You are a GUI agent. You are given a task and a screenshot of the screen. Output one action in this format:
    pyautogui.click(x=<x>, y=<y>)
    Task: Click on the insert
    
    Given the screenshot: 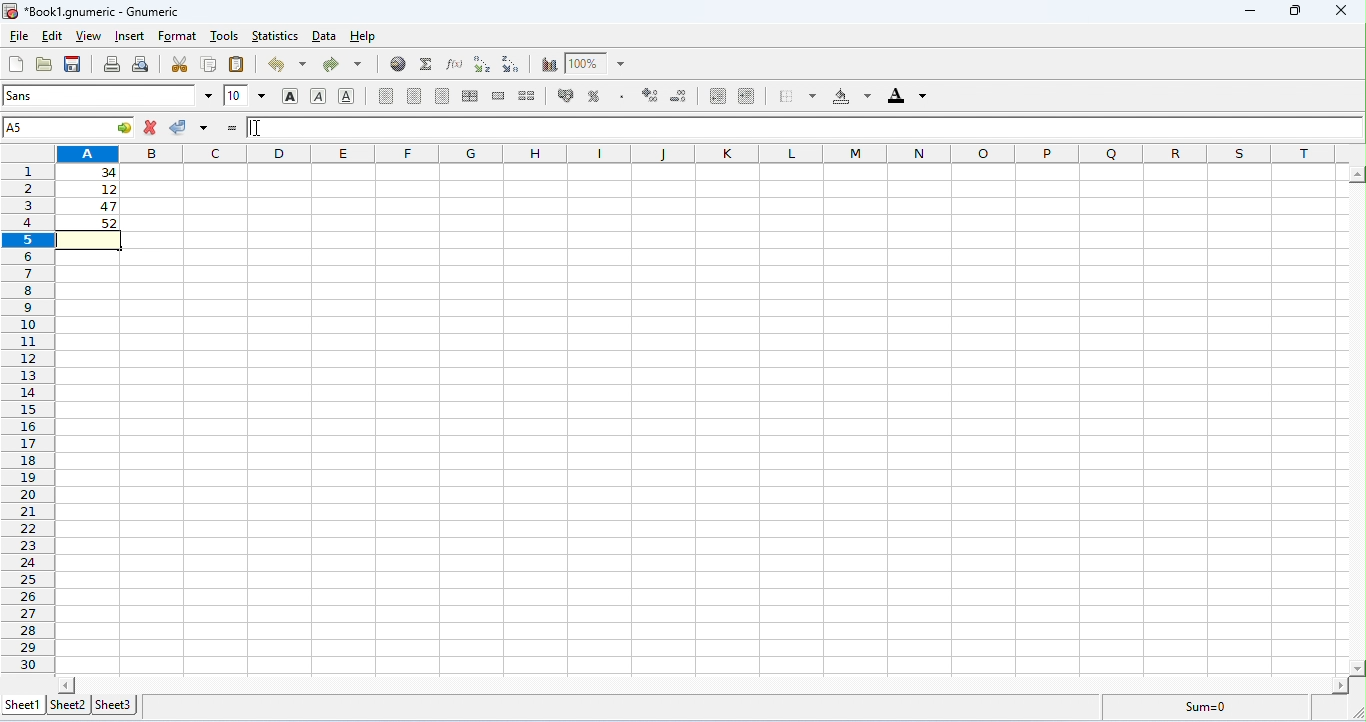 What is the action you would take?
    pyautogui.click(x=132, y=36)
    